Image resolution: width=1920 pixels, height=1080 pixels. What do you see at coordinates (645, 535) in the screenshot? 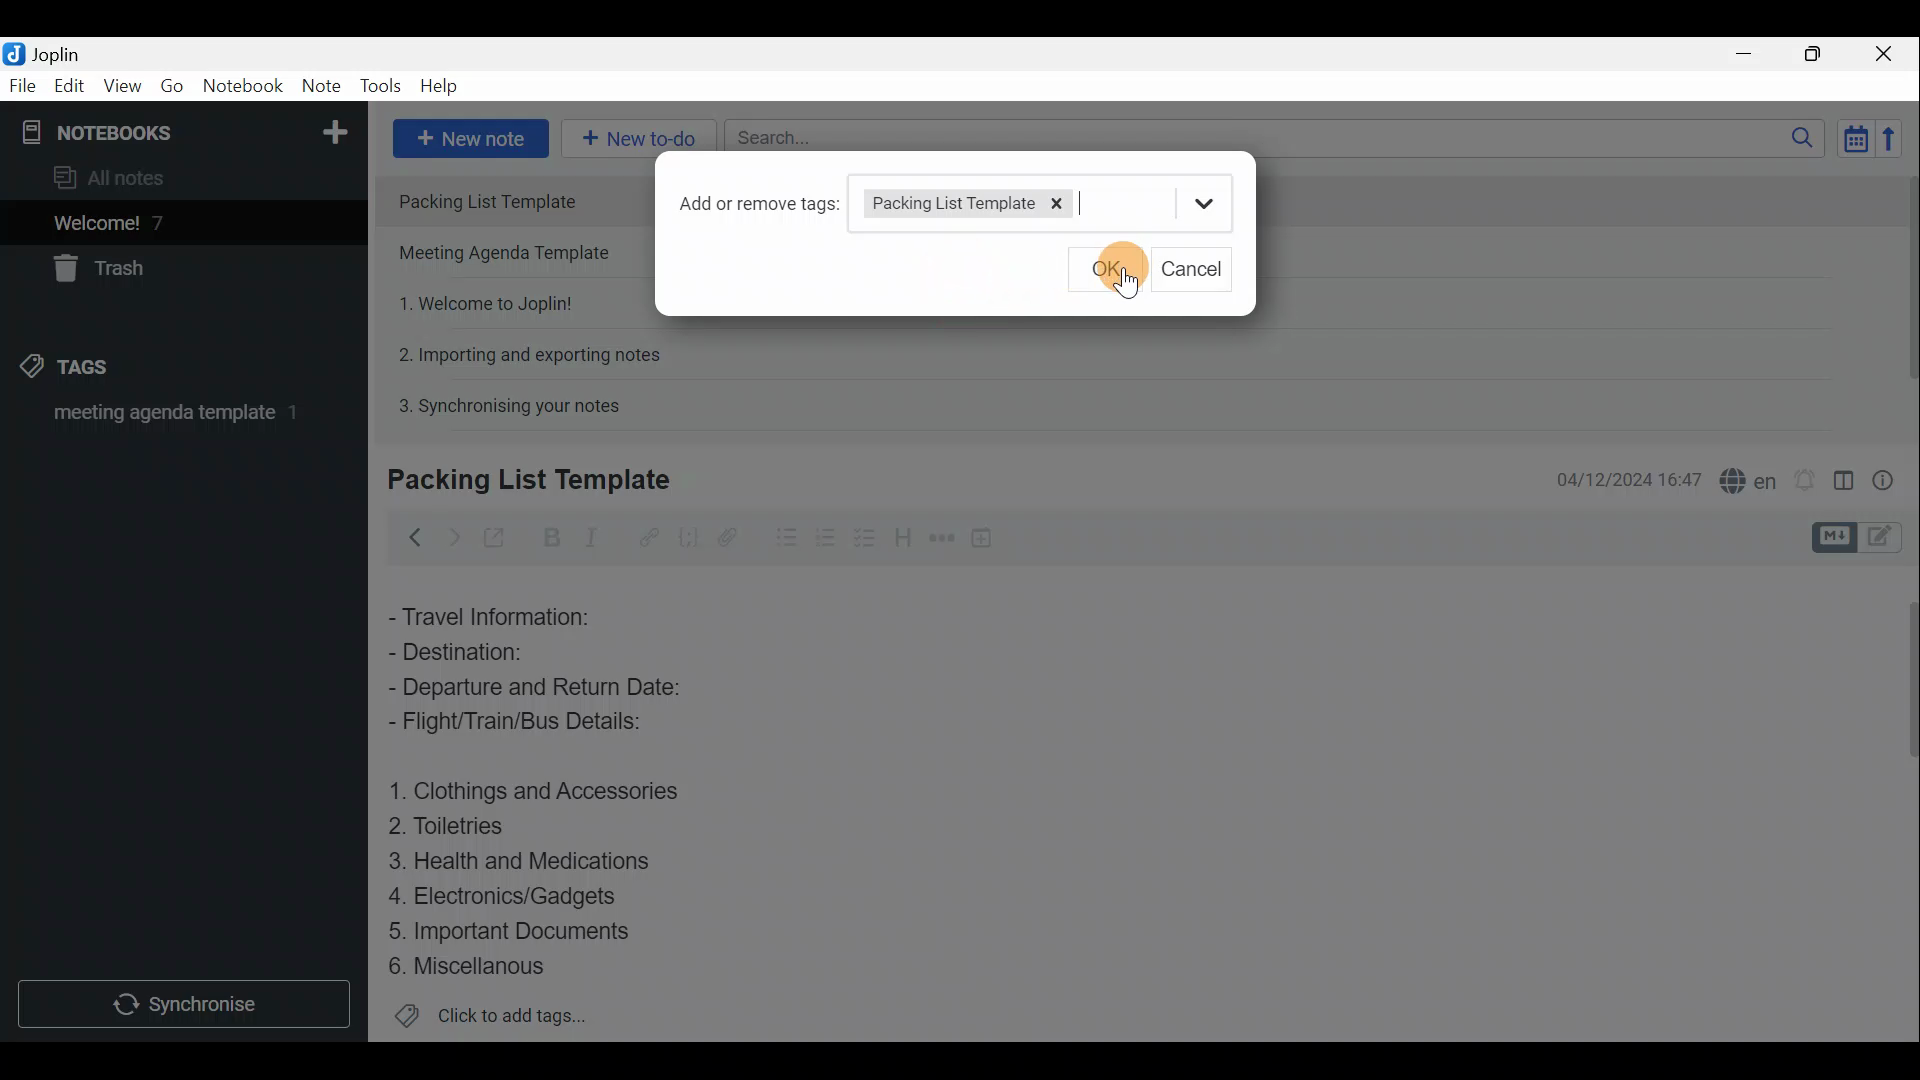
I see `Hyperlink` at bounding box center [645, 535].